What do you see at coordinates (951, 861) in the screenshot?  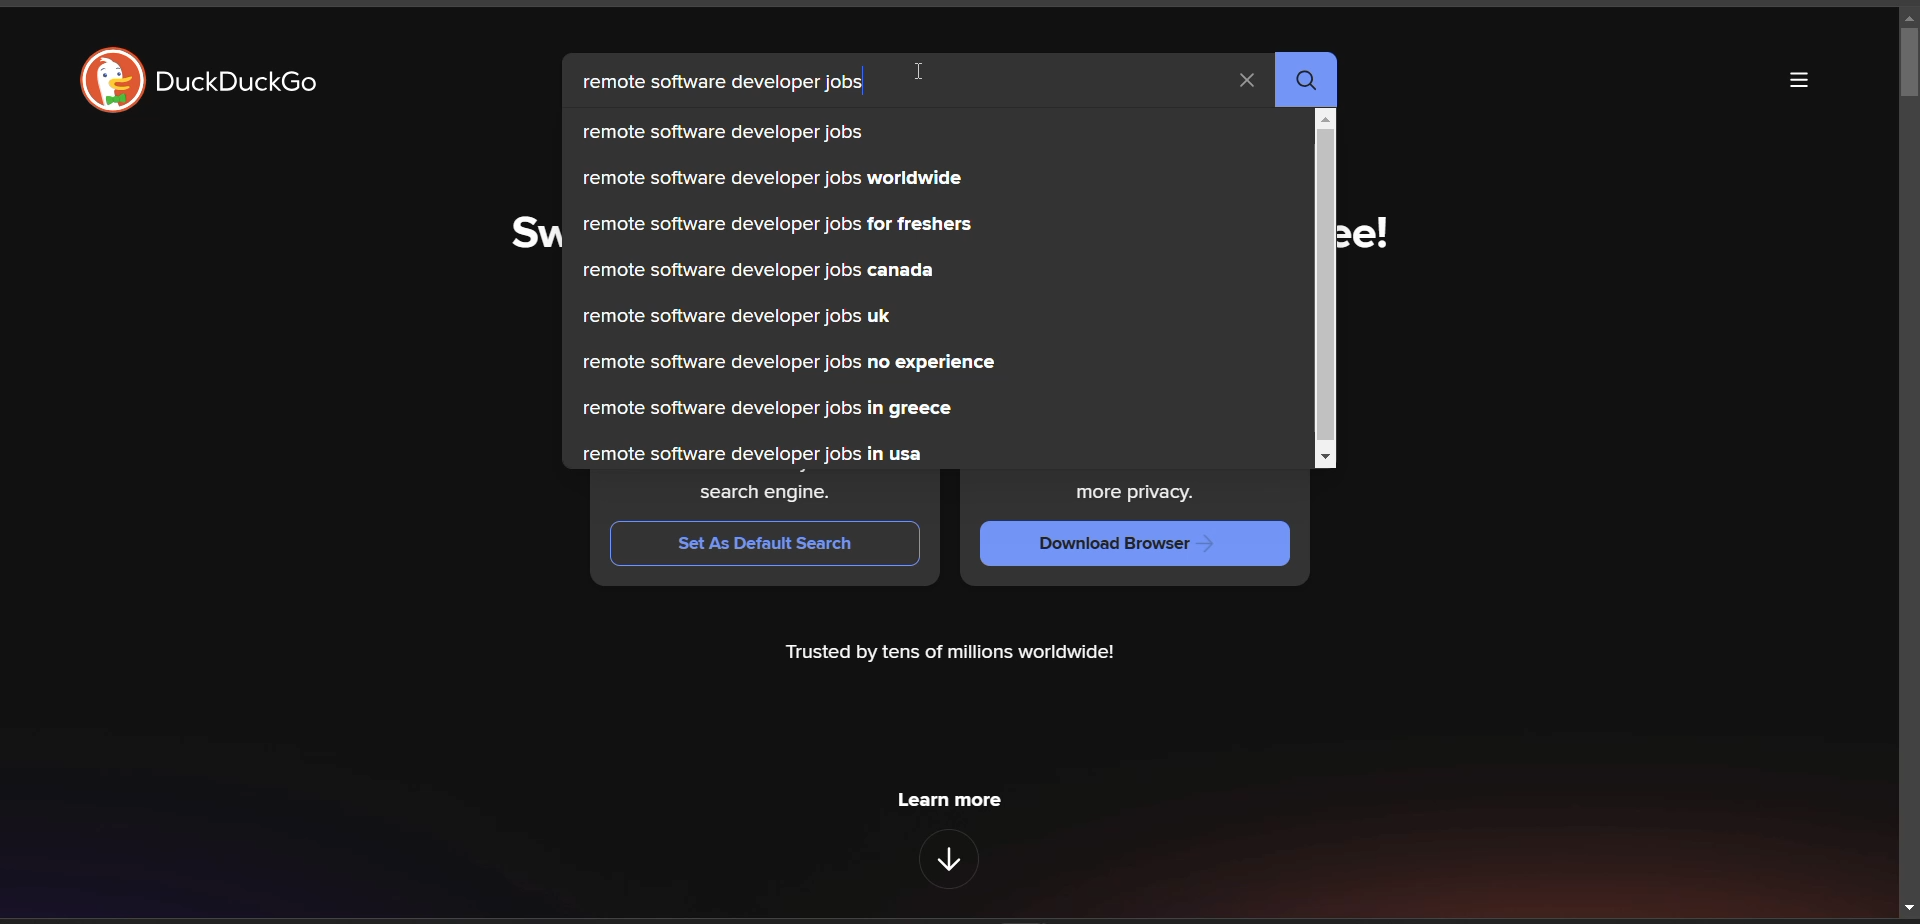 I see `features` at bounding box center [951, 861].